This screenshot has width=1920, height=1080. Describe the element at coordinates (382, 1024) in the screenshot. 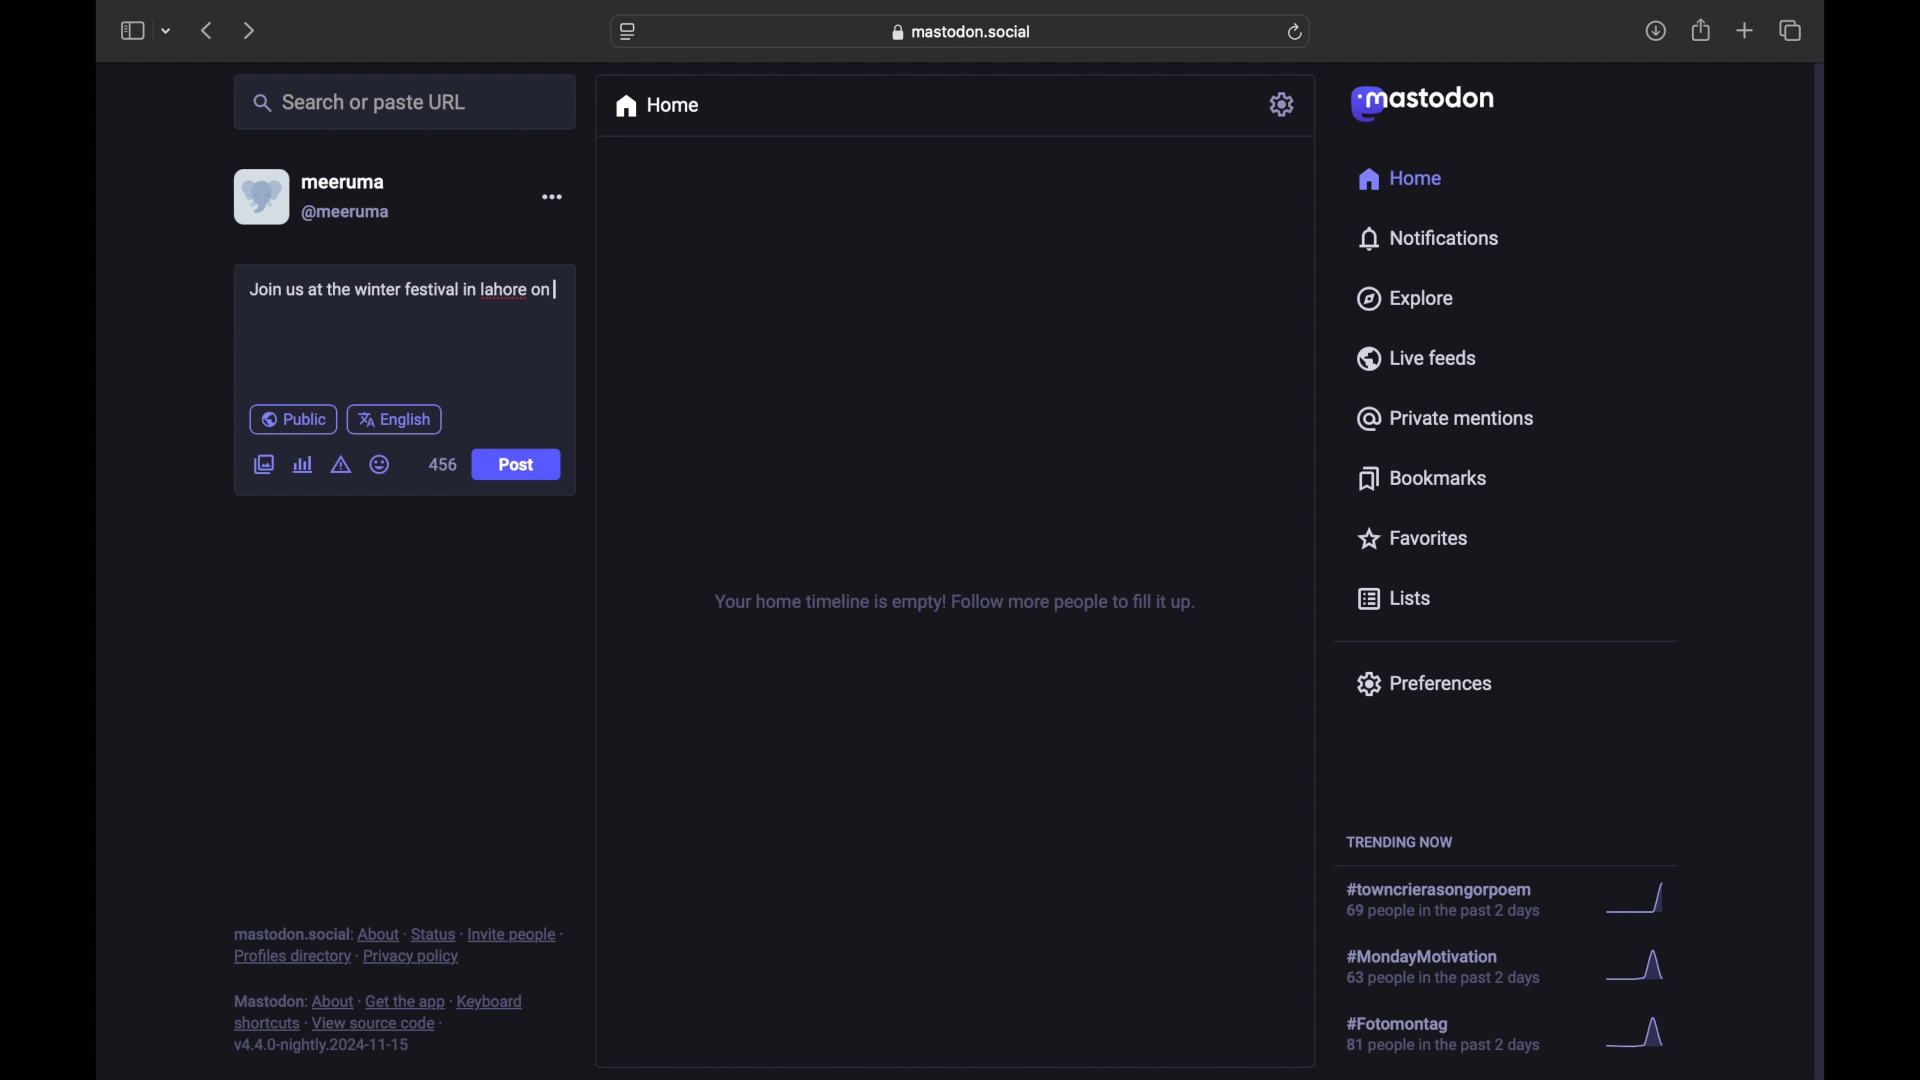

I see `footnote` at that location.